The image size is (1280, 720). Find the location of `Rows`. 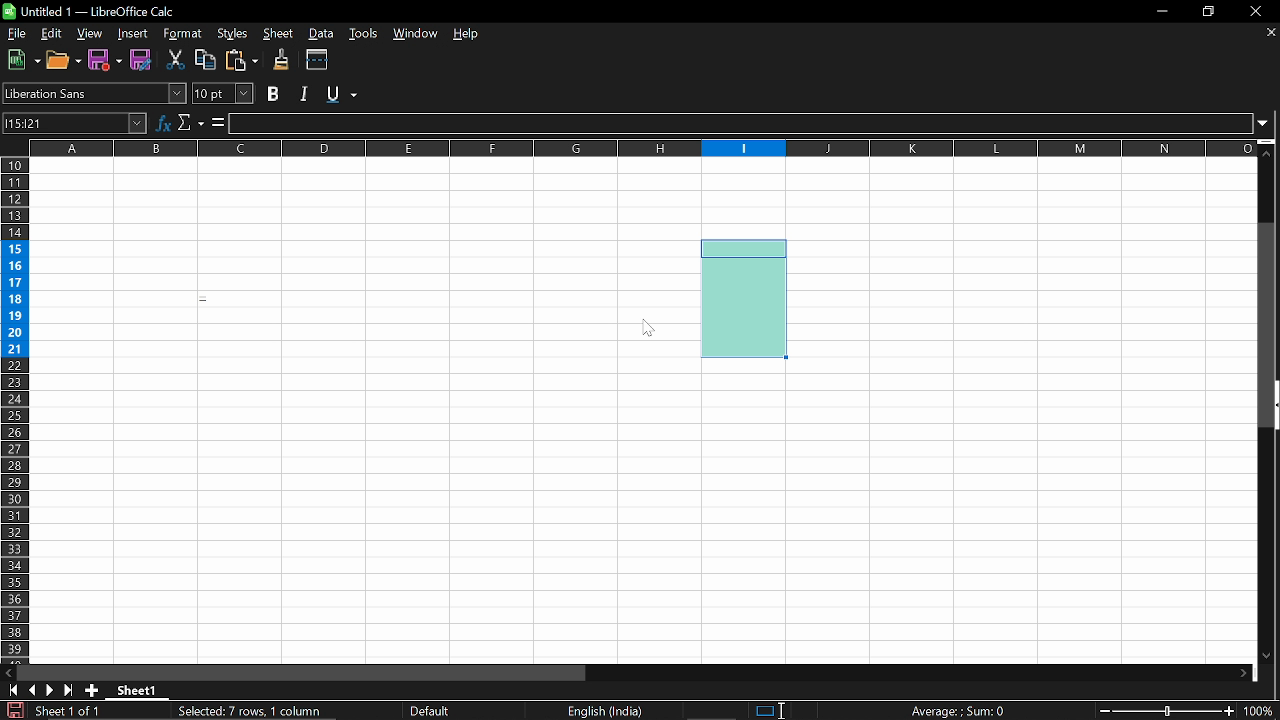

Rows is located at coordinates (14, 409).